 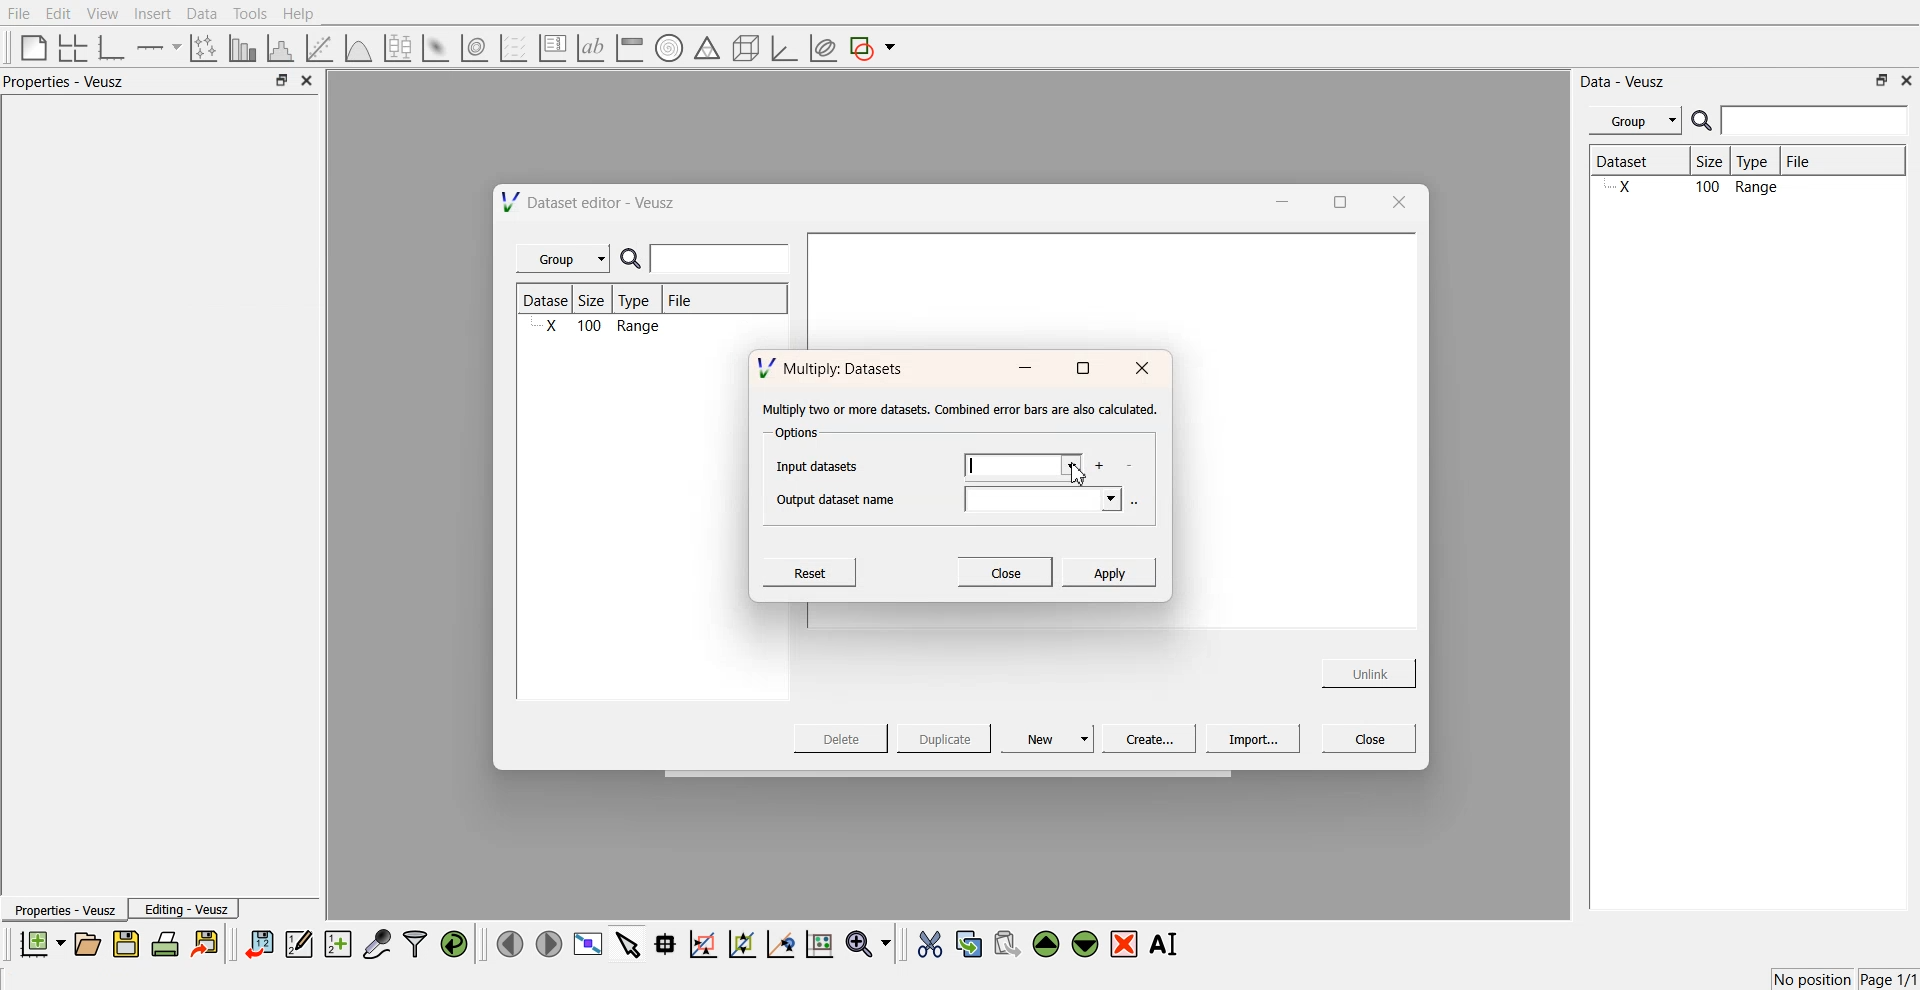 I want to click on maximise, so click(x=1082, y=369).